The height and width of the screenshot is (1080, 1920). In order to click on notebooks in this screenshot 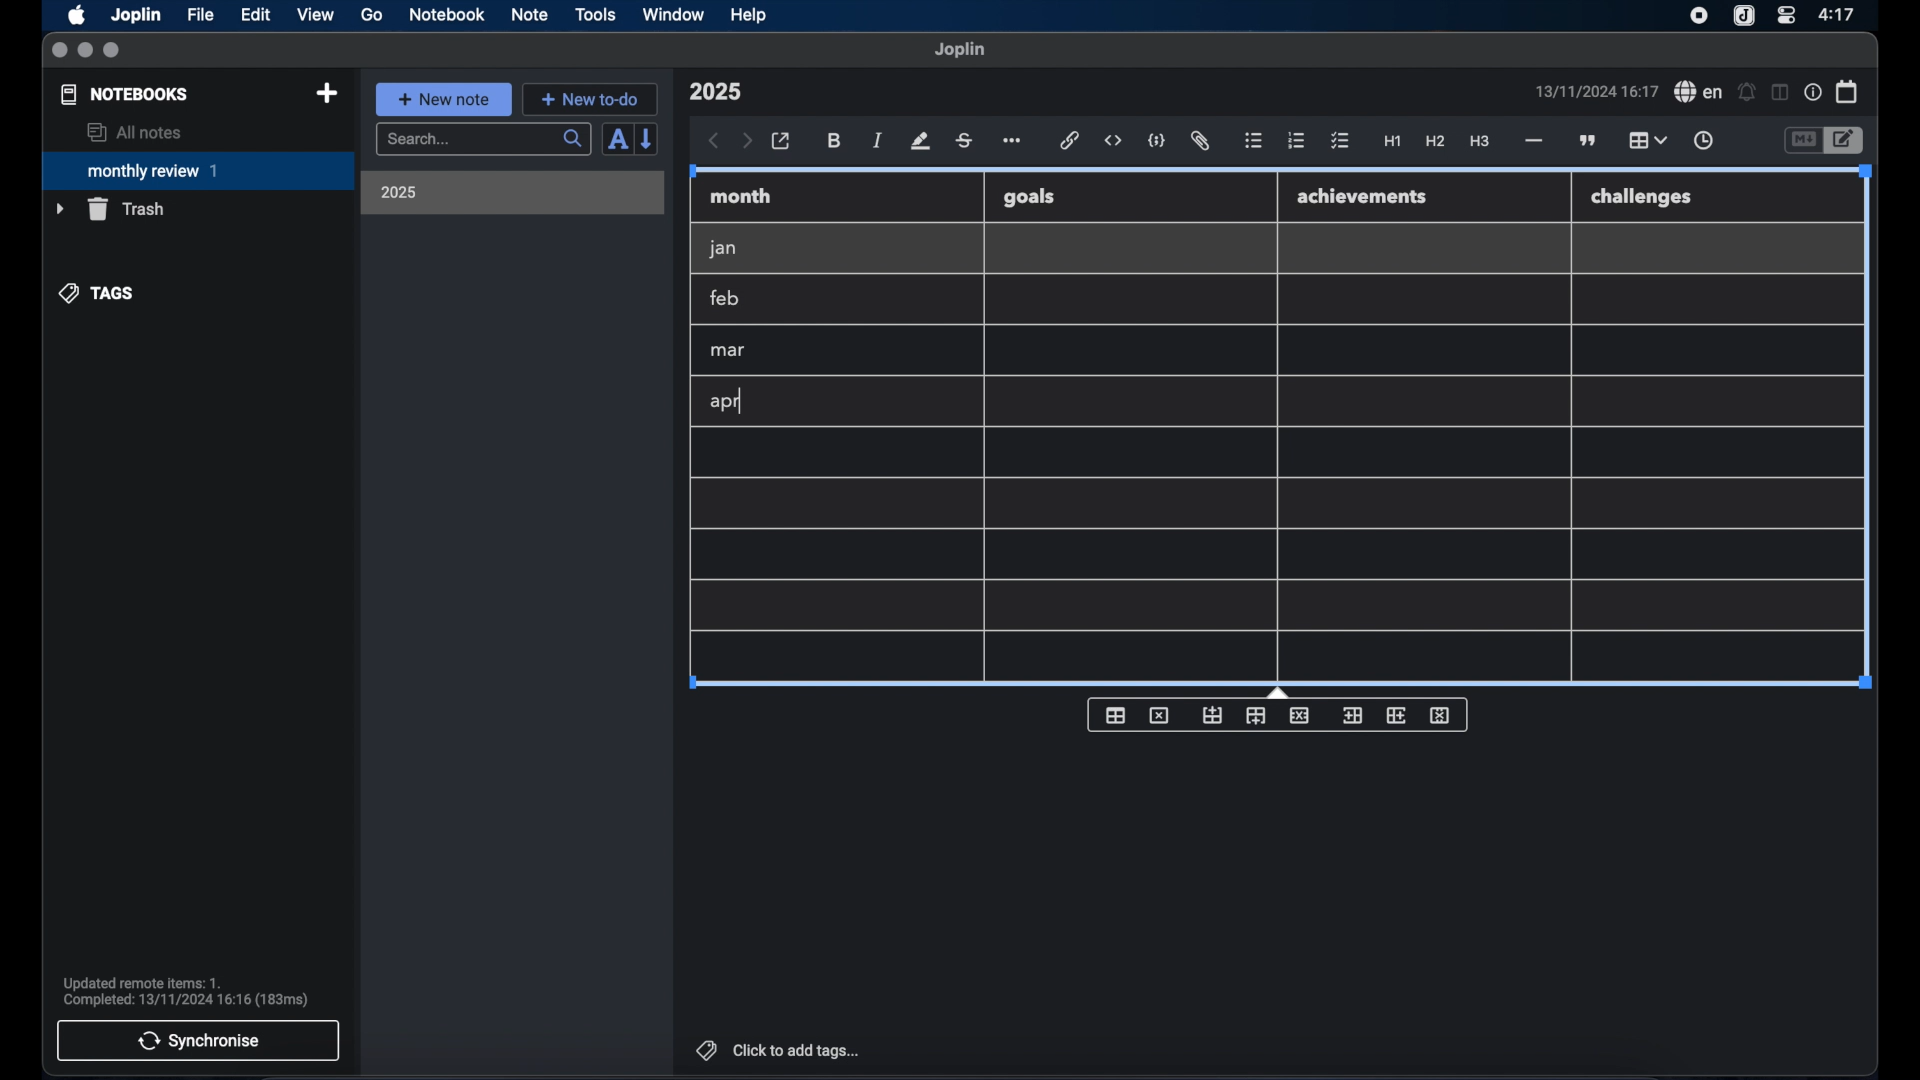, I will do `click(125, 94)`.